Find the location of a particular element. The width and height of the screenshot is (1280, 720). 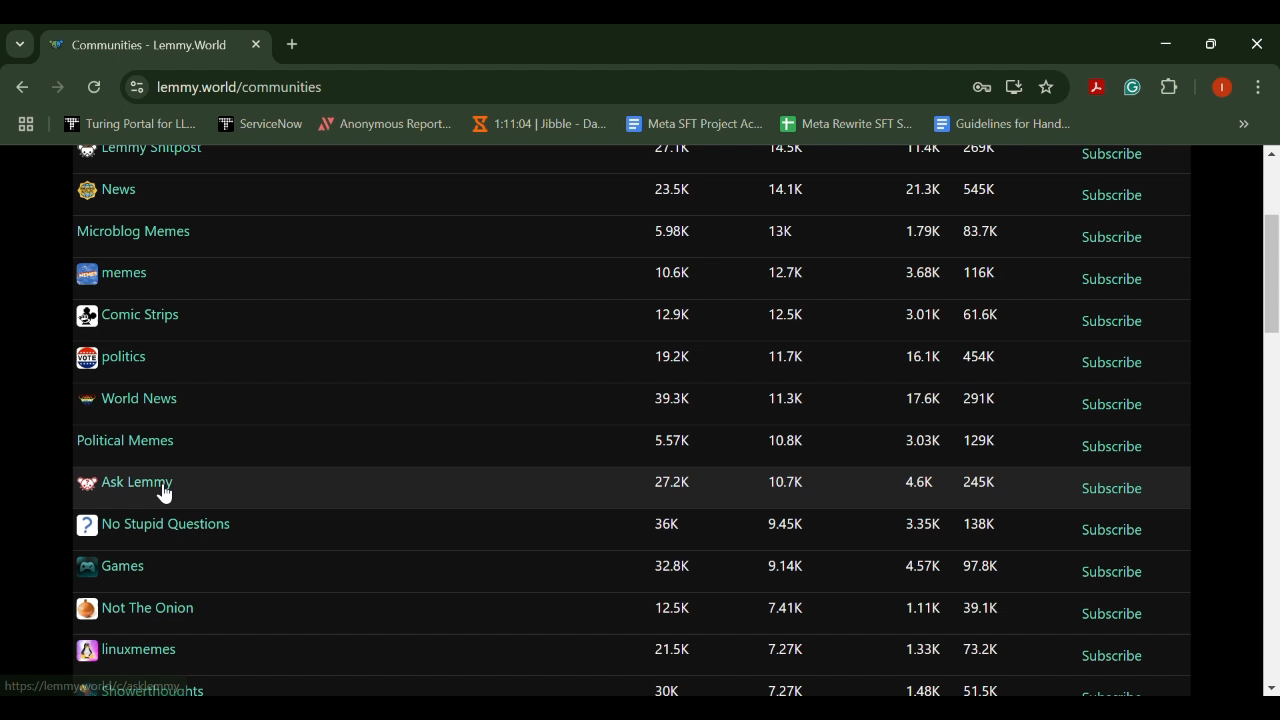

Subscribe is located at coordinates (1114, 490).